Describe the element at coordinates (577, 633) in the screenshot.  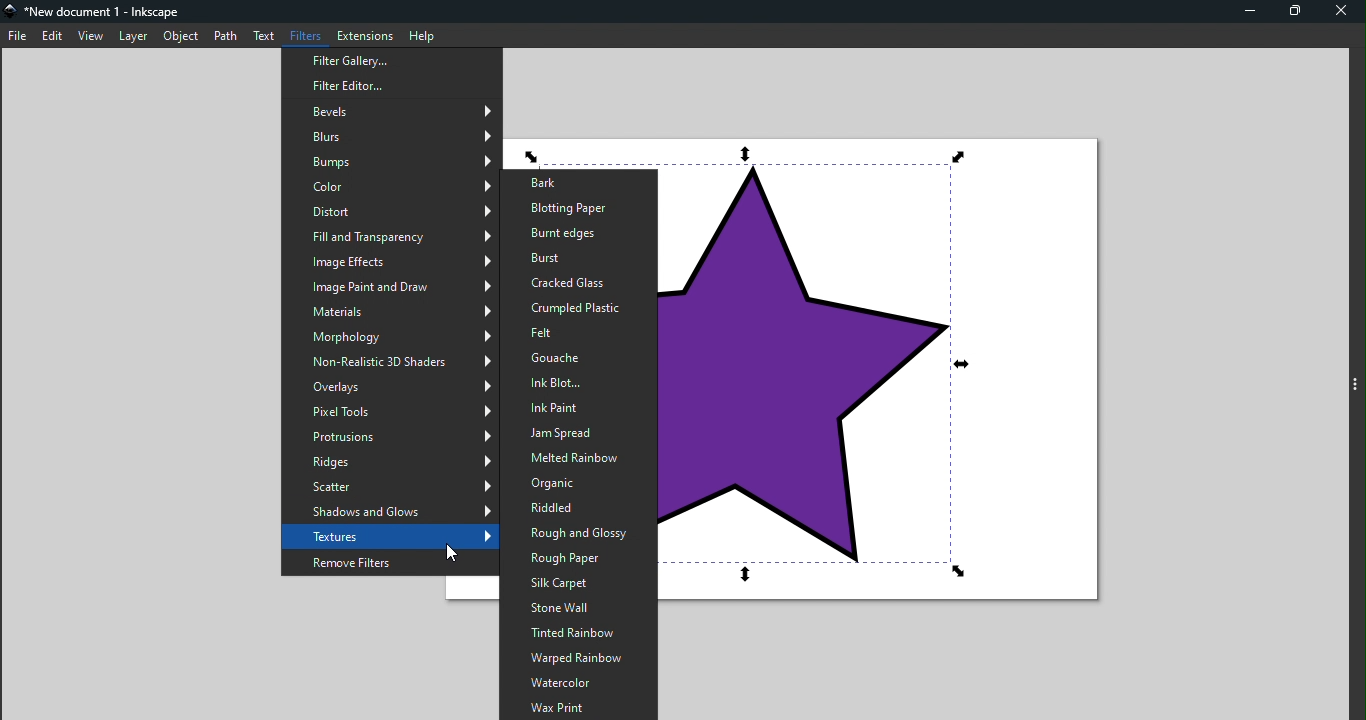
I see `Tinted rainbow` at that location.